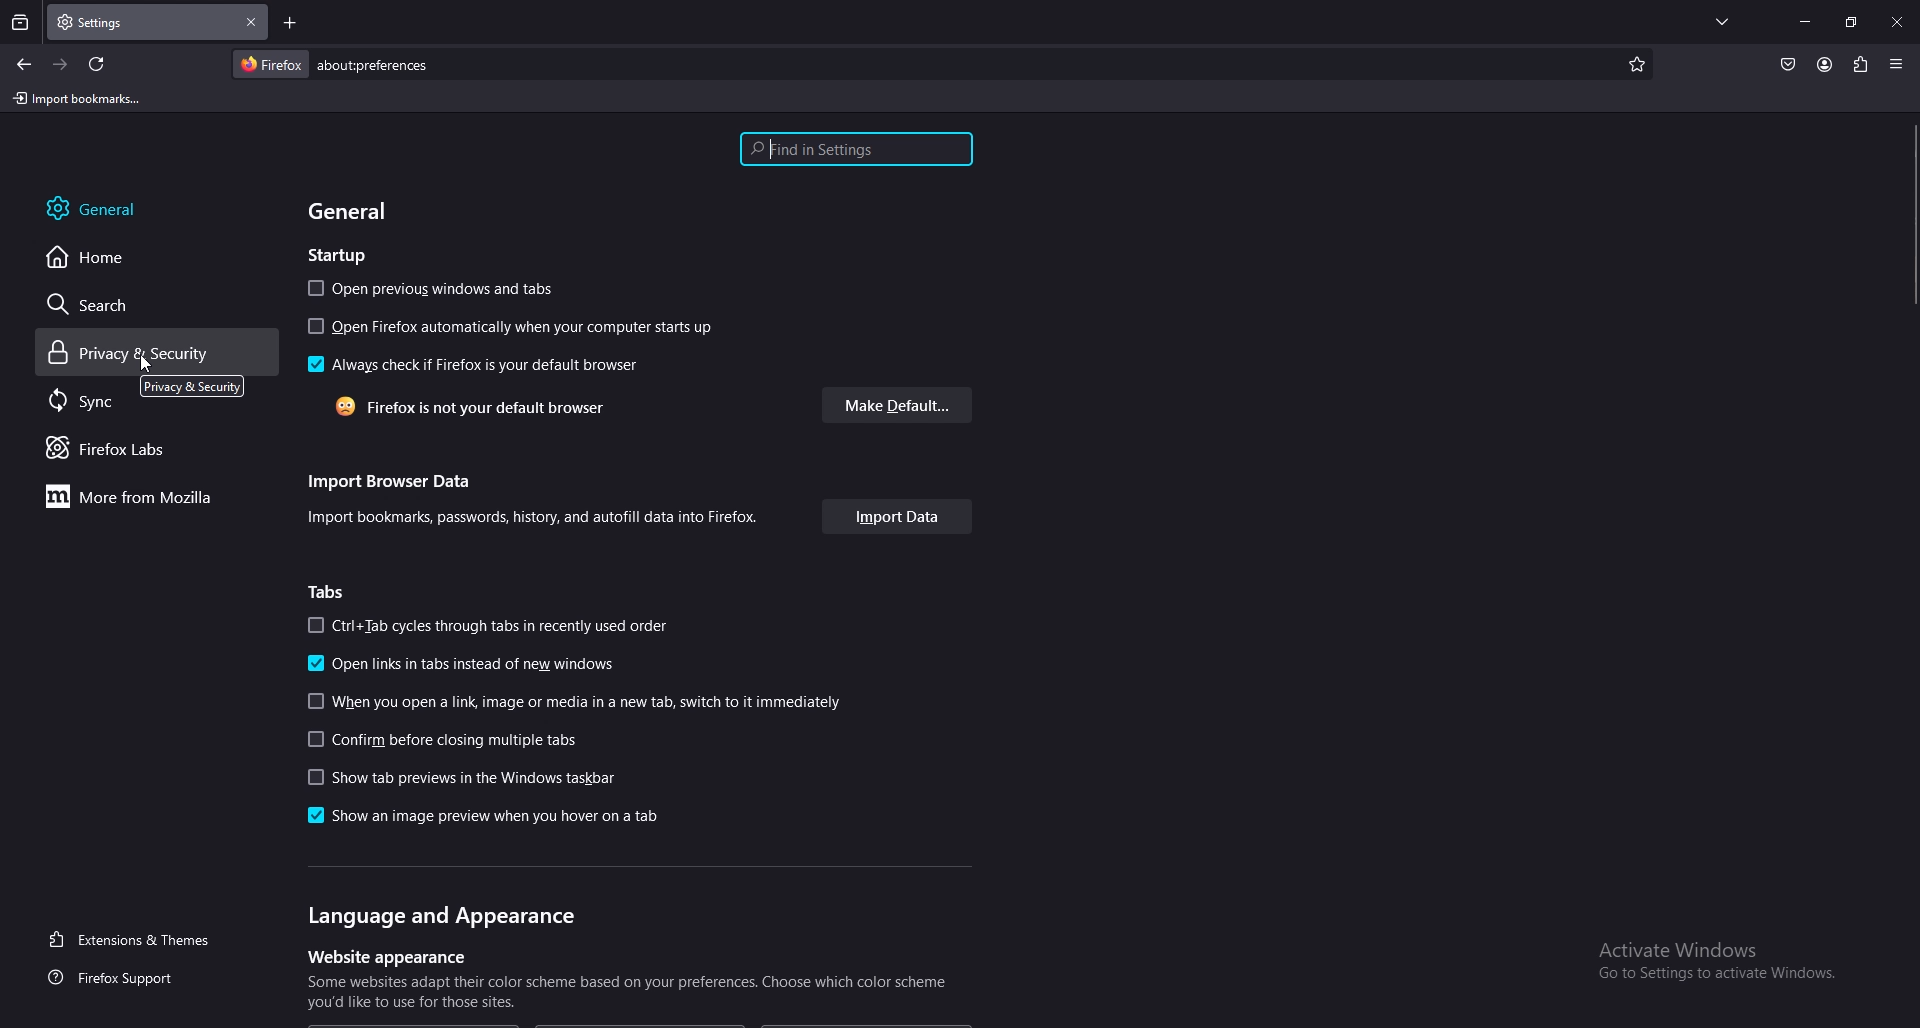 The height and width of the screenshot is (1028, 1920). I want to click on tab, so click(104, 23).